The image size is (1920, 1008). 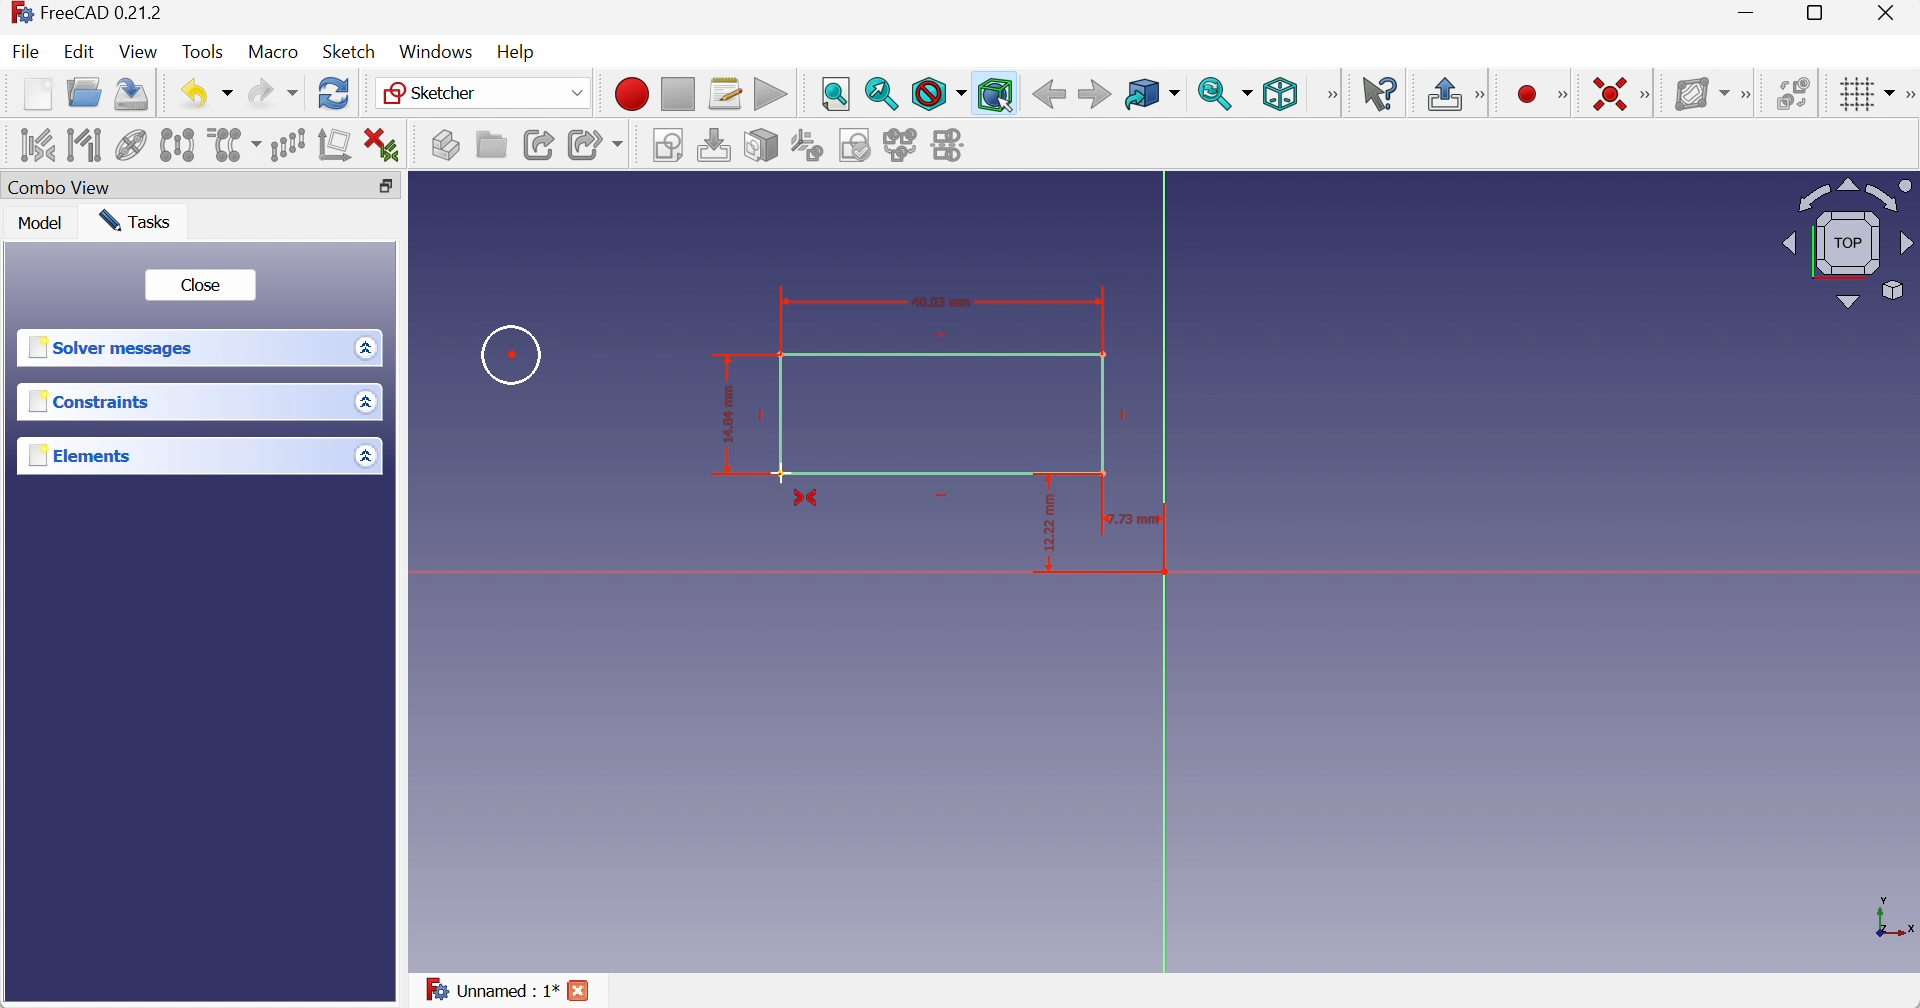 I want to click on Close, so click(x=580, y=991).